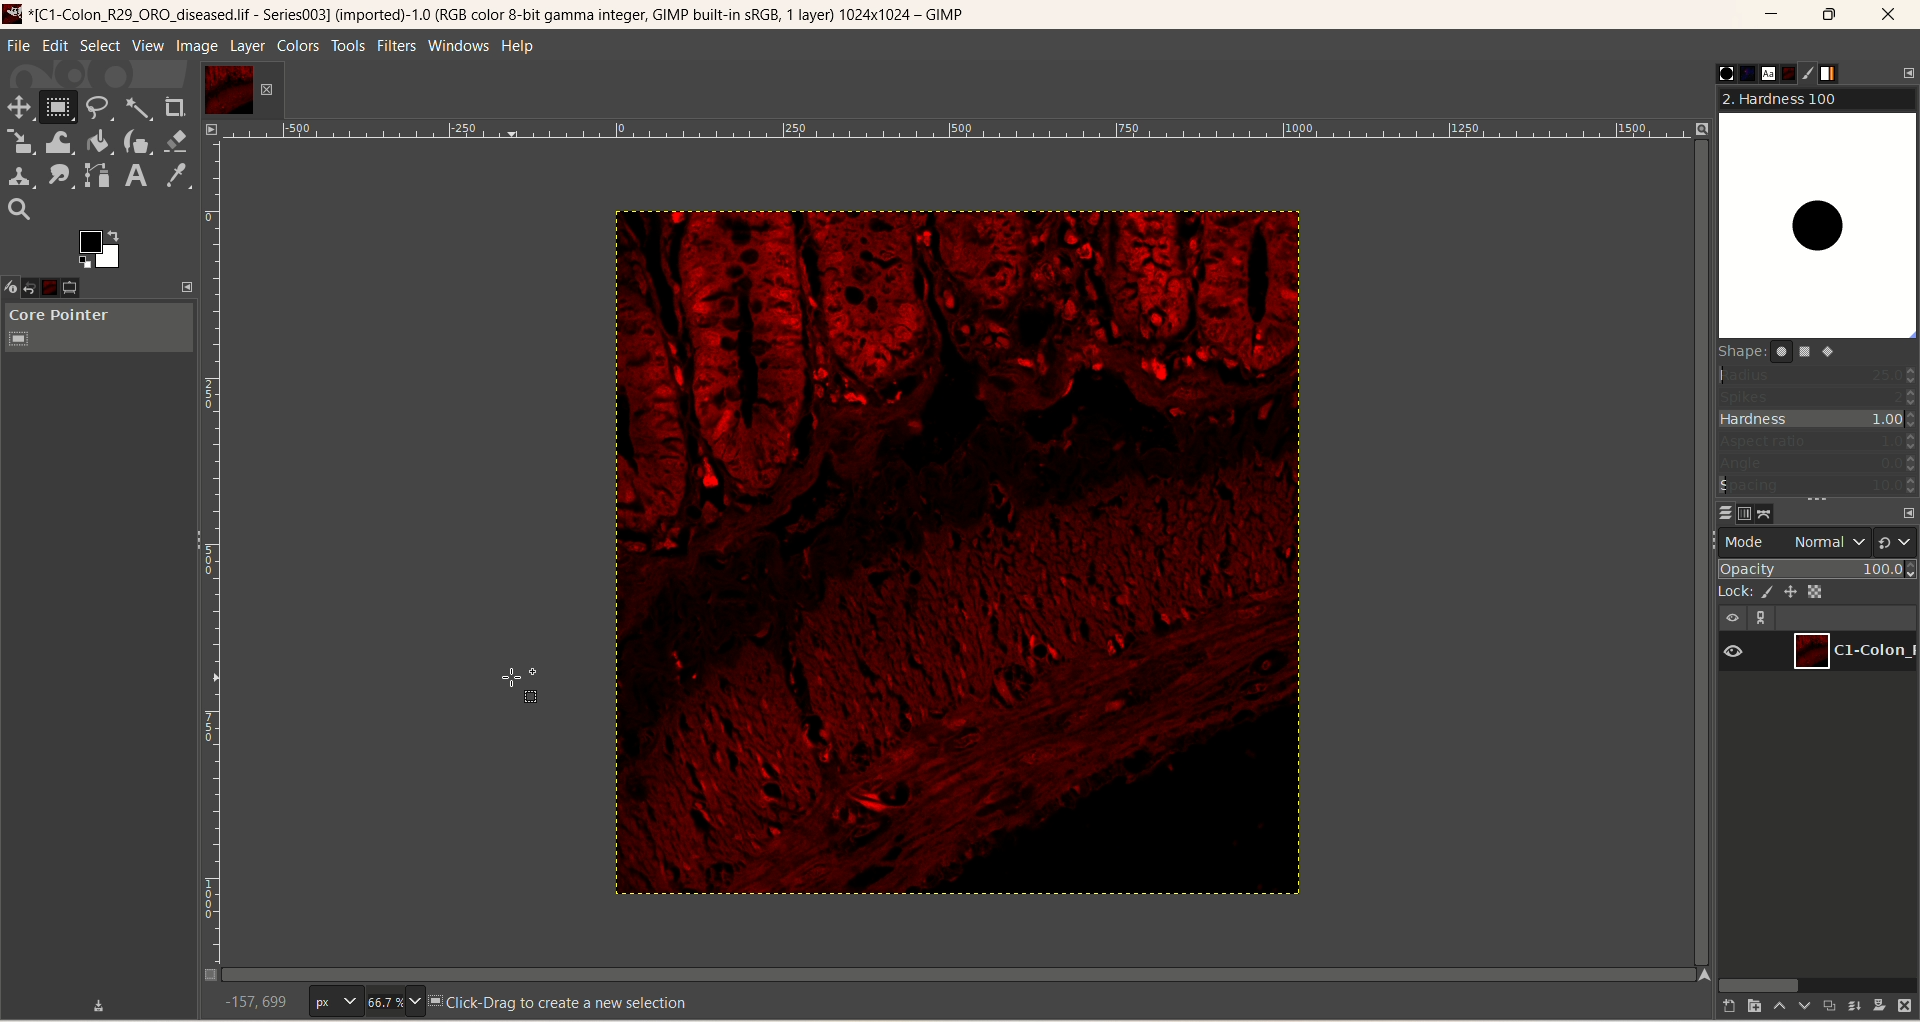 Image resolution: width=1920 pixels, height=1022 pixels. I want to click on text tool, so click(135, 176).